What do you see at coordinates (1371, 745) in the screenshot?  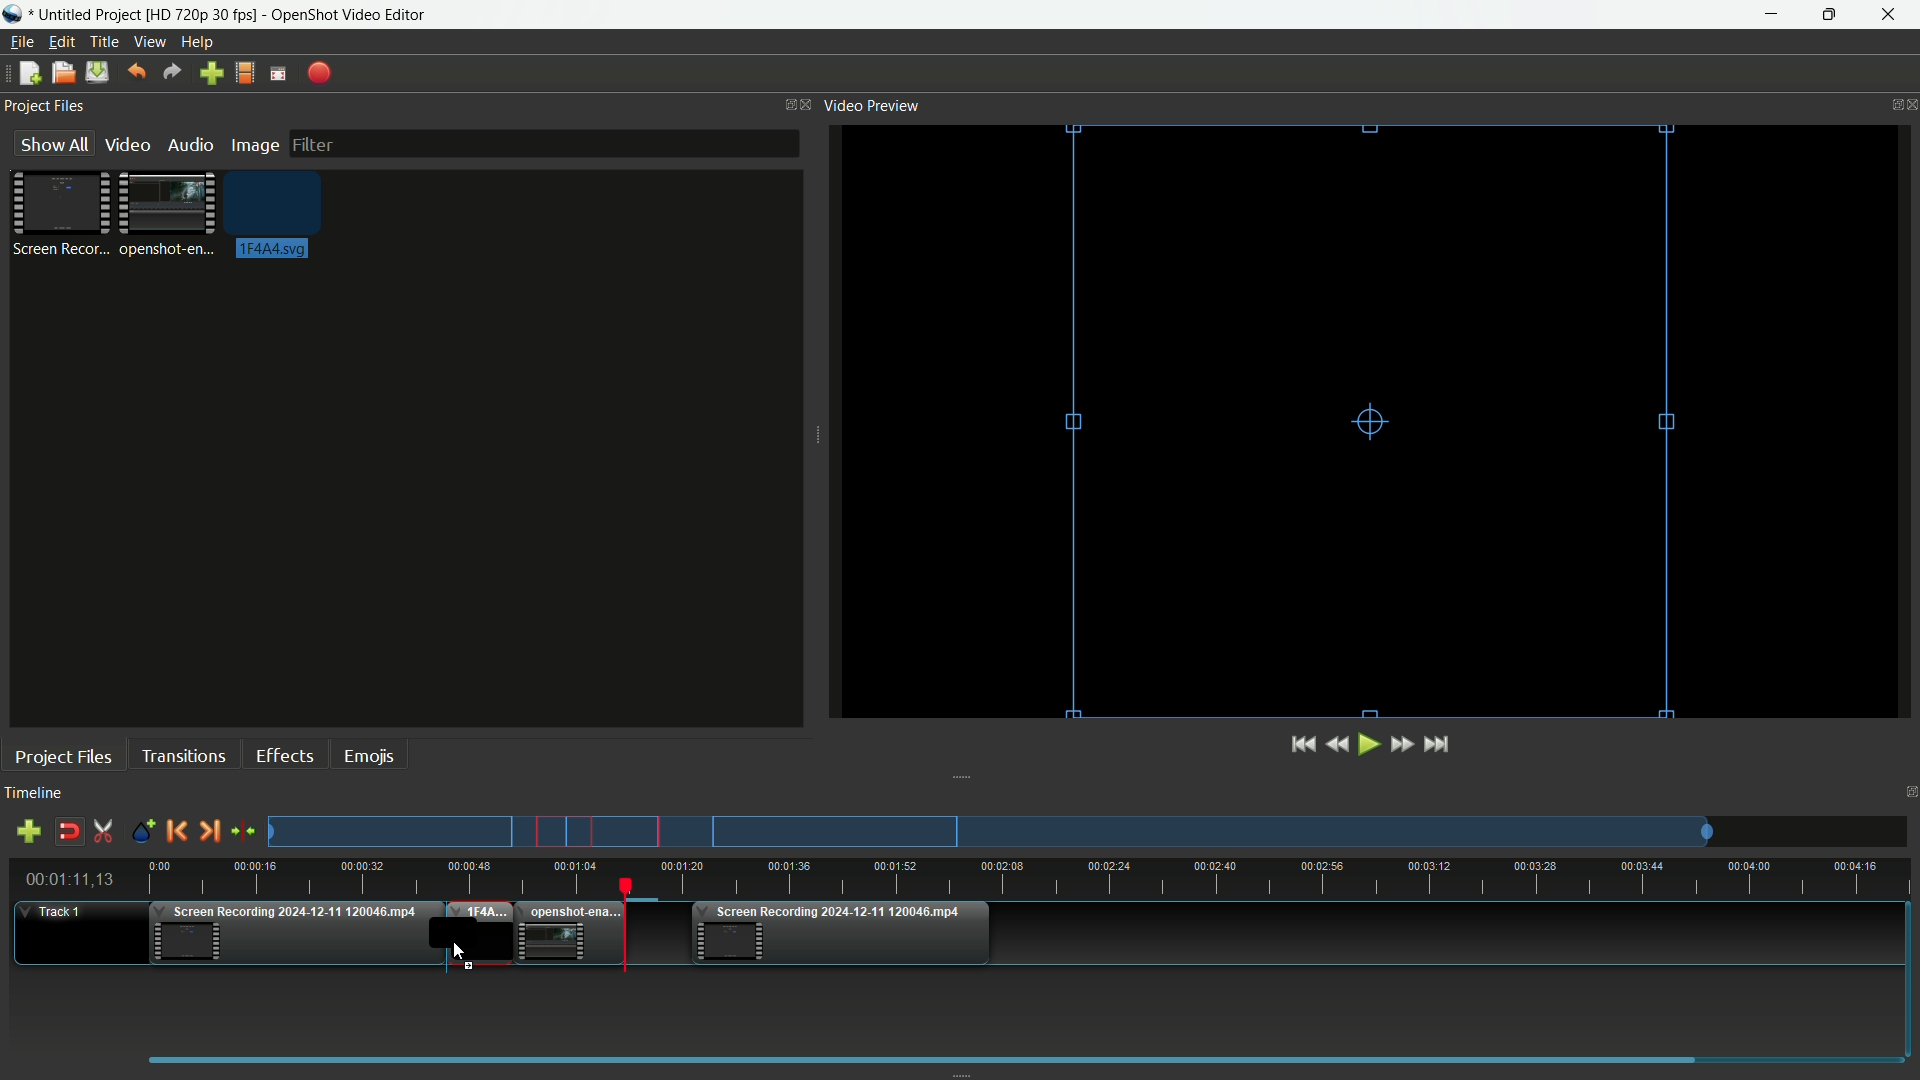 I see `Play or pause` at bounding box center [1371, 745].